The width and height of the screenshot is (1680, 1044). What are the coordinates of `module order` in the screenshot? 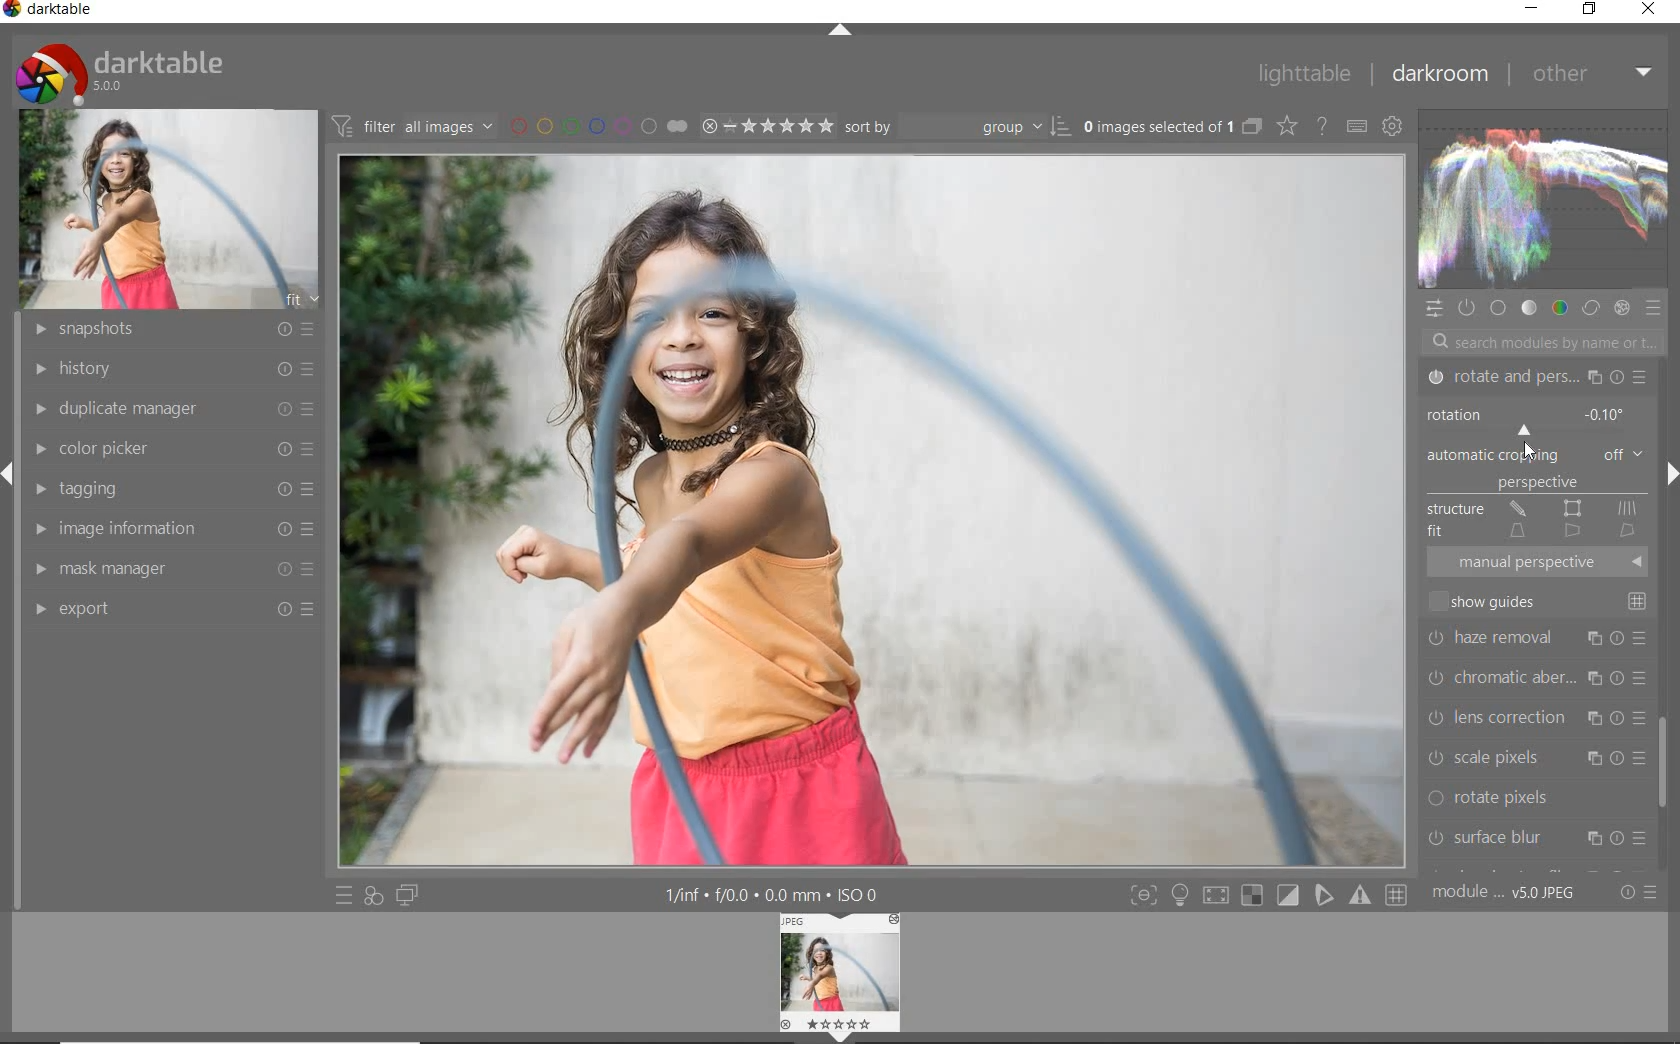 It's located at (1505, 894).